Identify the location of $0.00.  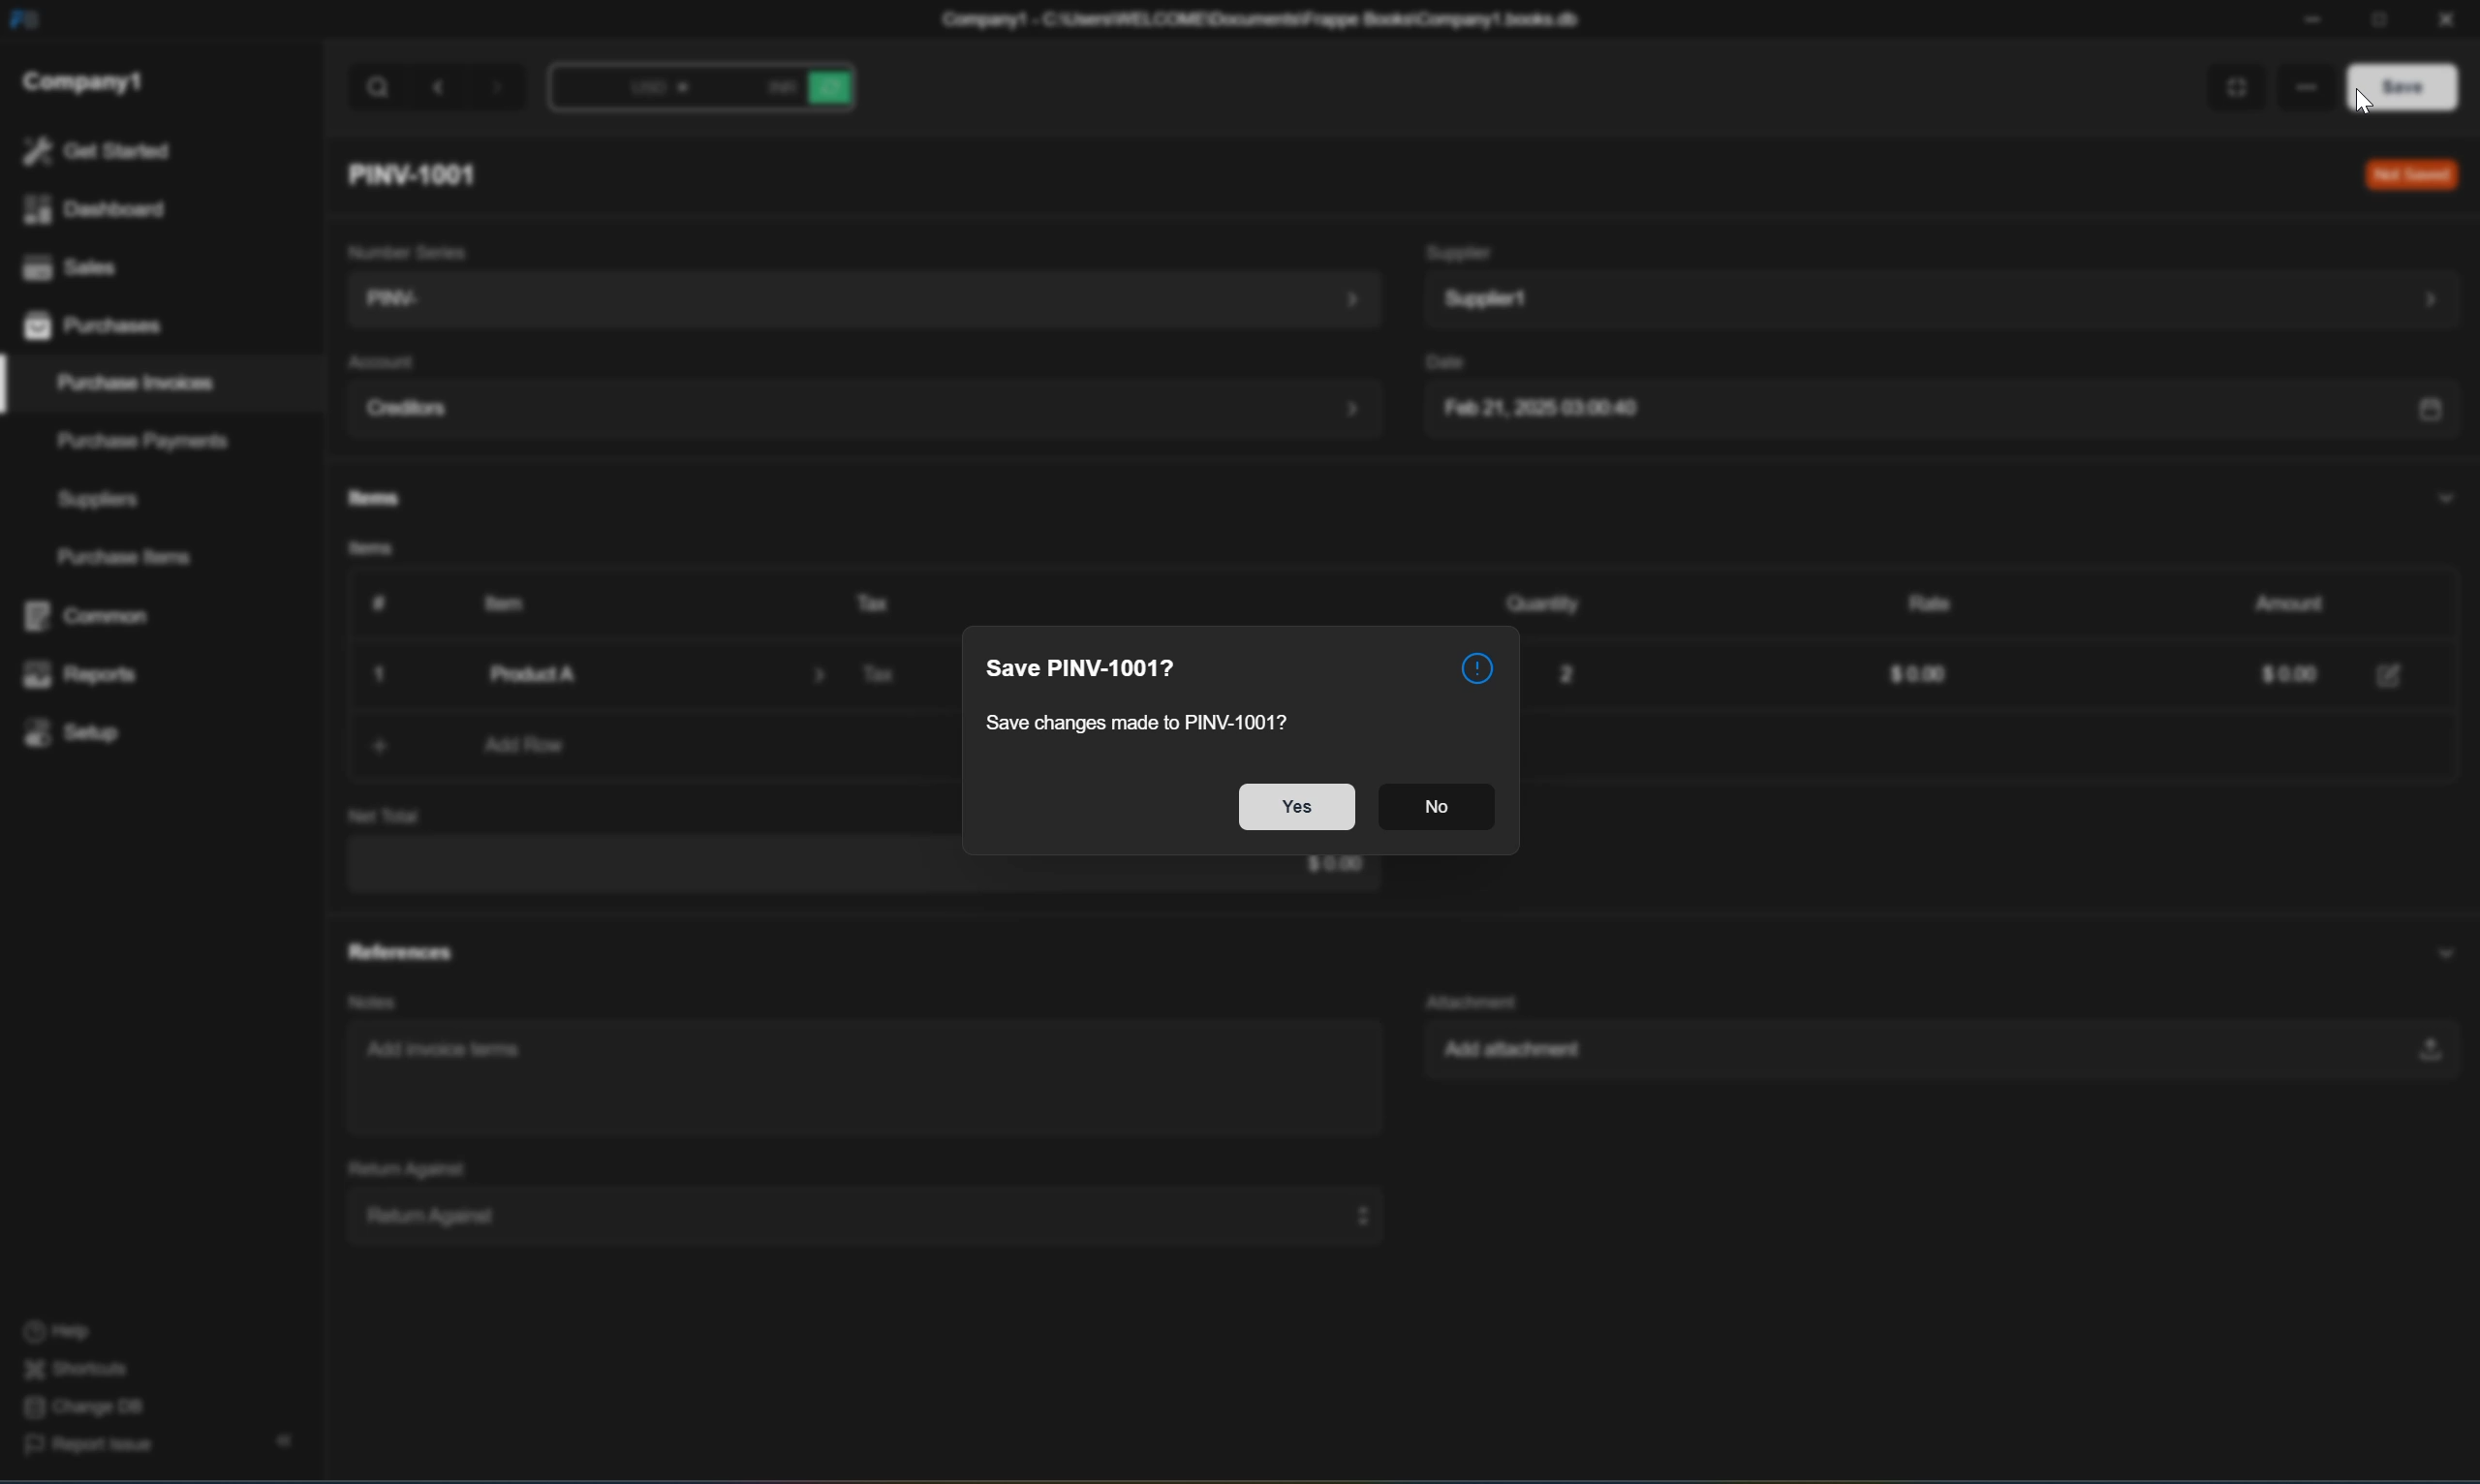
(1911, 677).